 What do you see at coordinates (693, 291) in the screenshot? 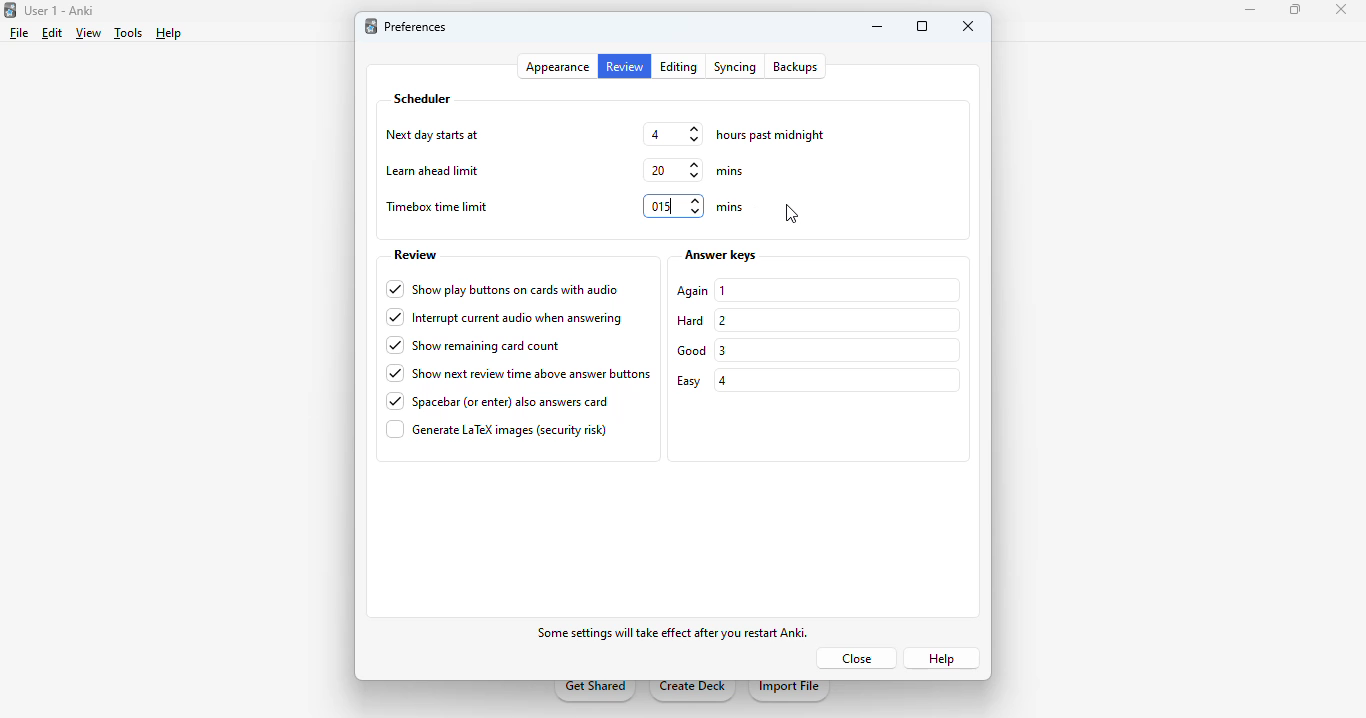
I see `again` at bounding box center [693, 291].